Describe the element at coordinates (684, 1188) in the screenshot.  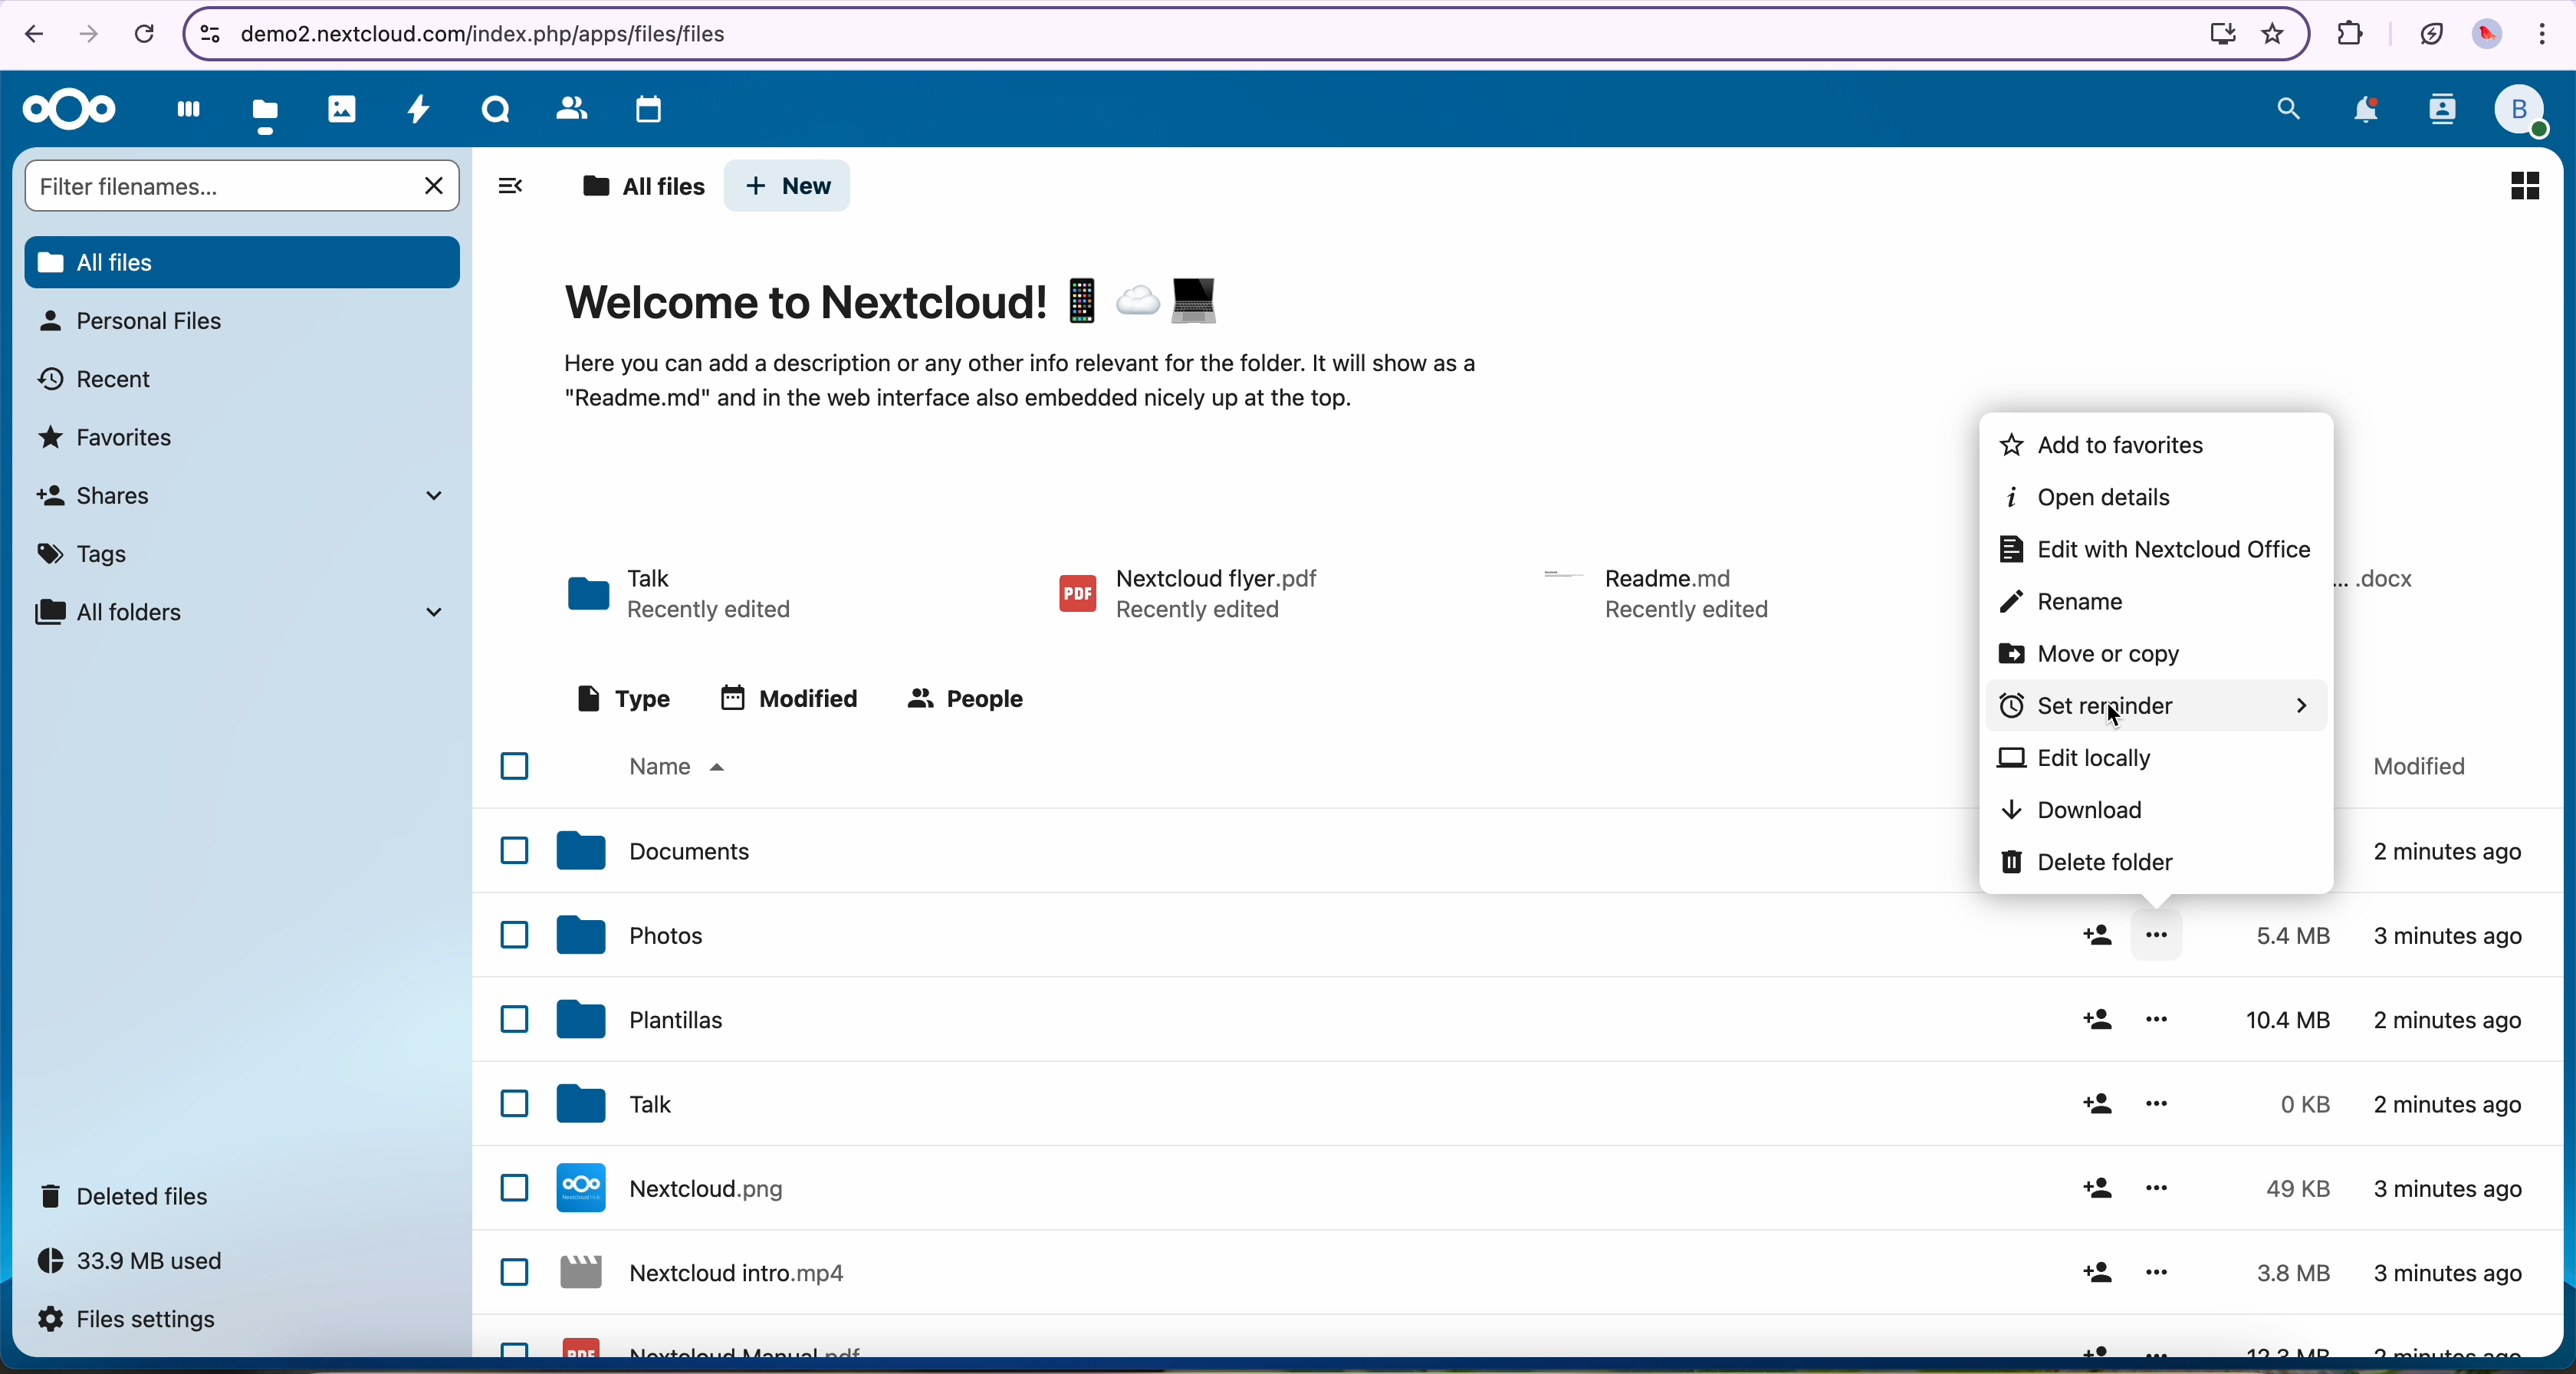
I see `Nextcloud file` at that location.